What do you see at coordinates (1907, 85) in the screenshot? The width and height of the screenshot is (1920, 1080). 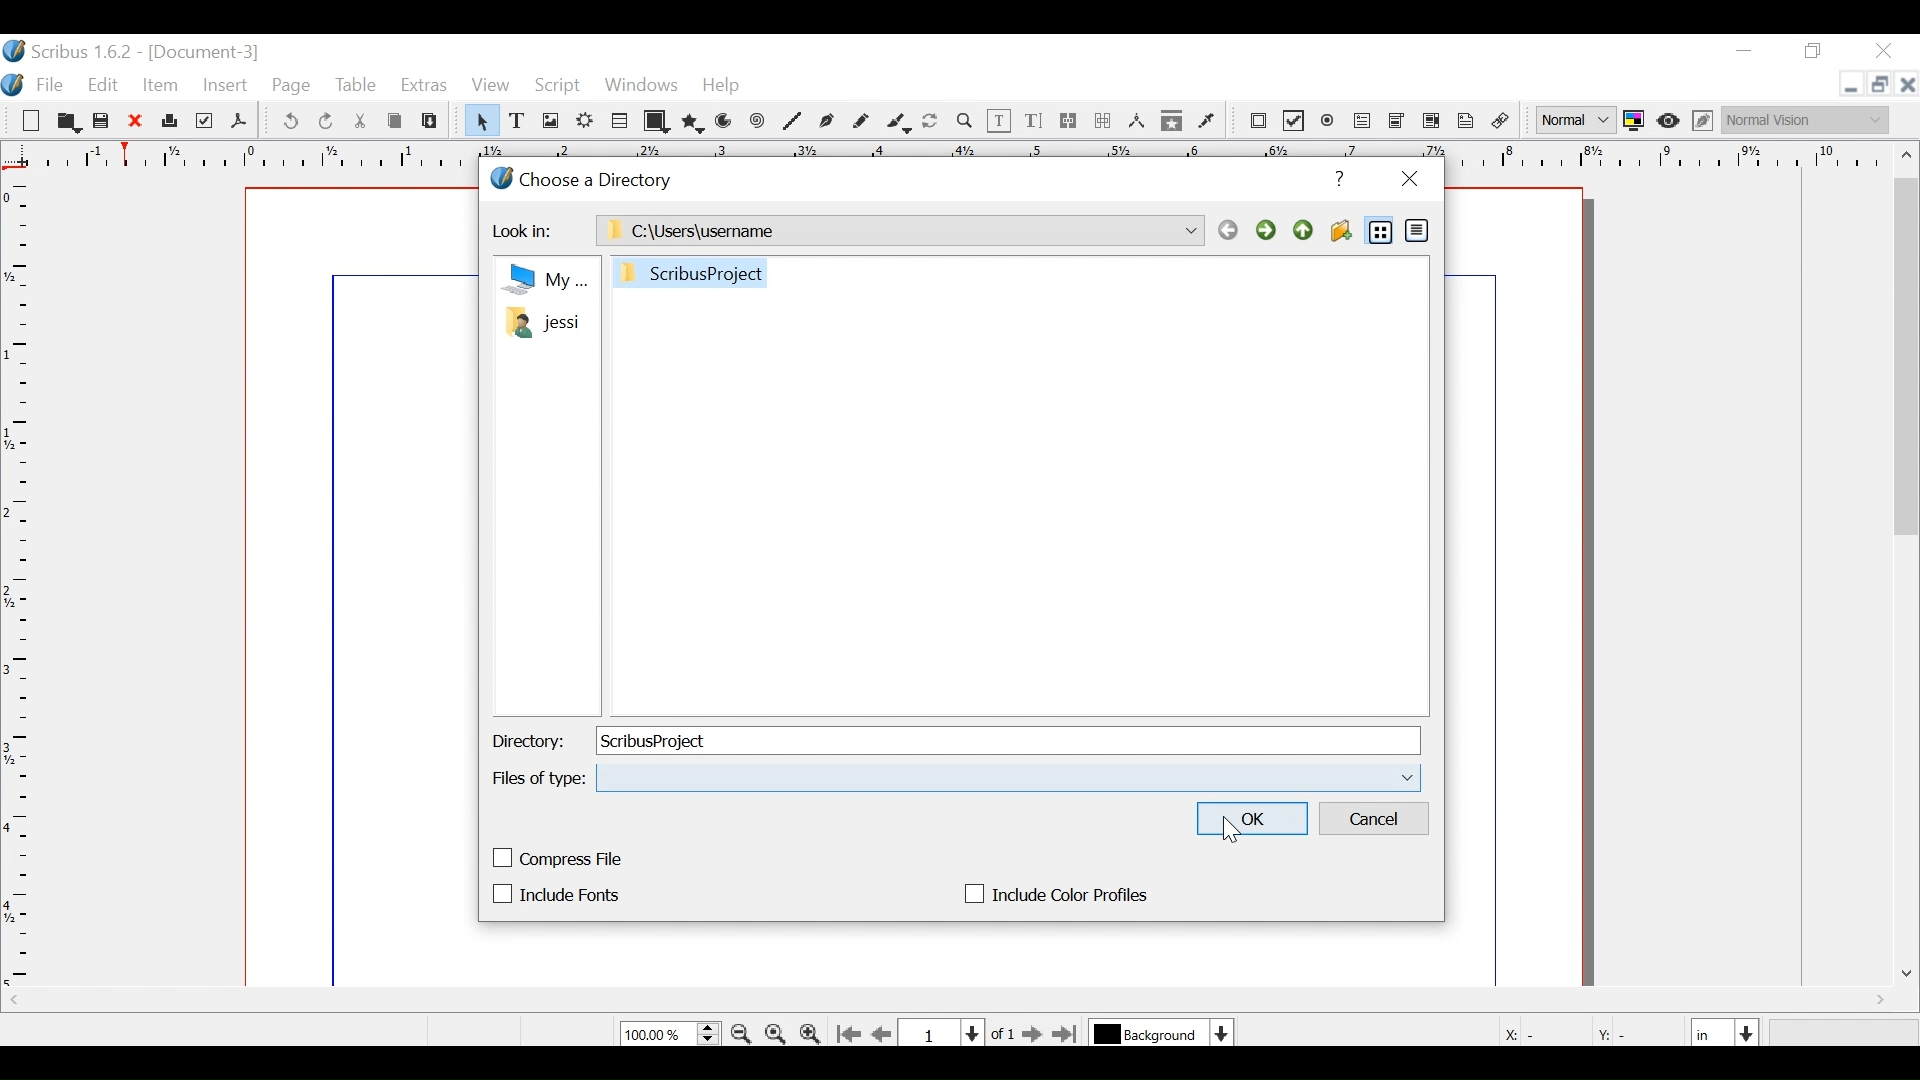 I see `Close` at bounding box center [1907, 85].